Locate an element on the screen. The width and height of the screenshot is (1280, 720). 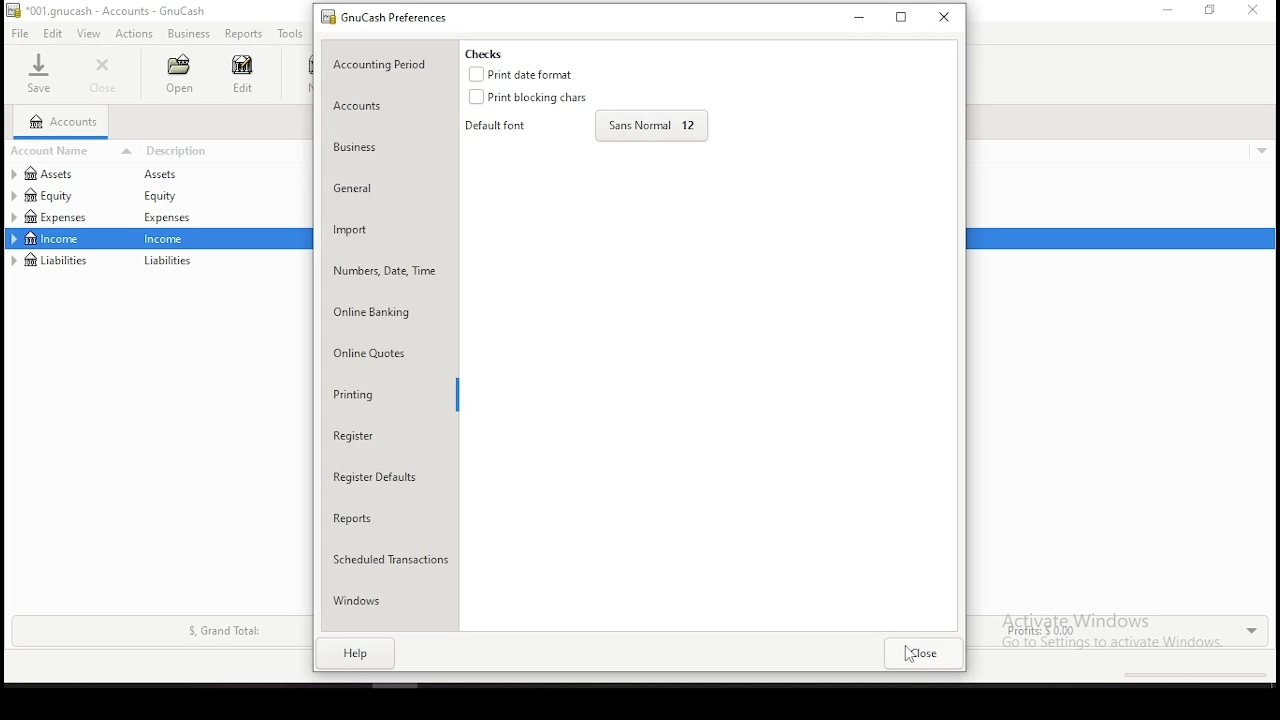
windows is located at coordinates (384, 600).